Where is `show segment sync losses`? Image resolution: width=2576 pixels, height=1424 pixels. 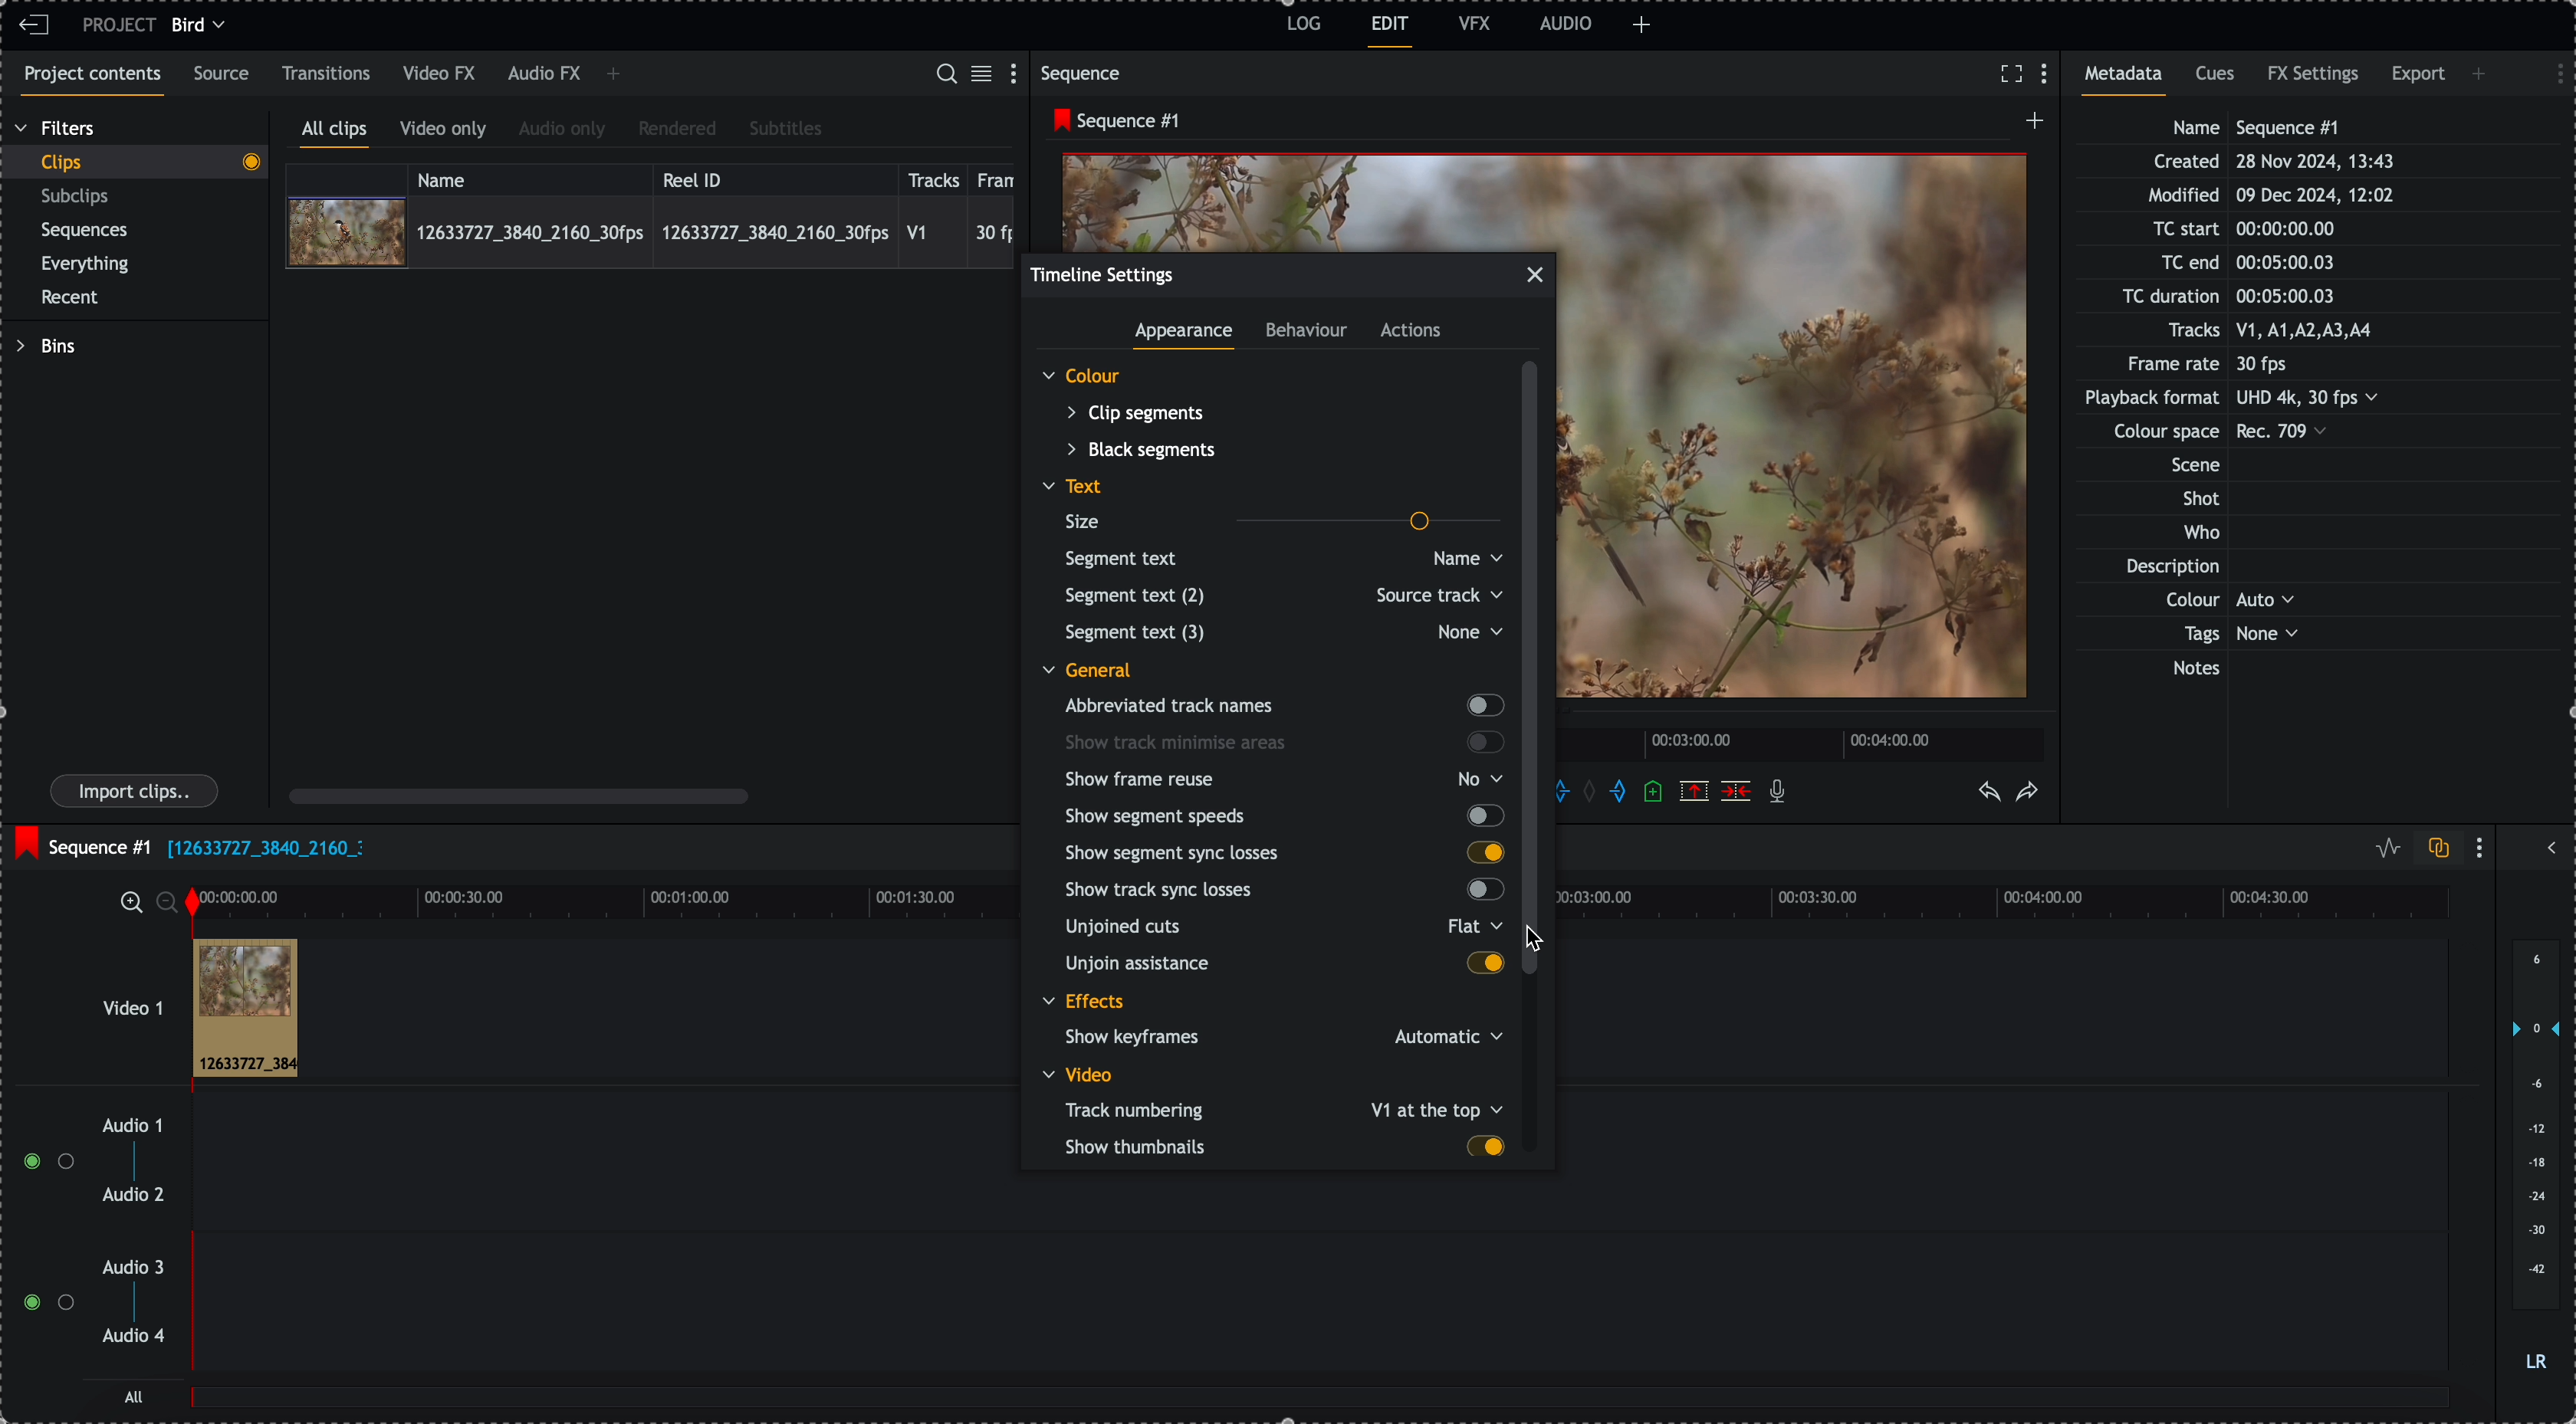
show segment sync losses is located at coordinates (1280, 854).